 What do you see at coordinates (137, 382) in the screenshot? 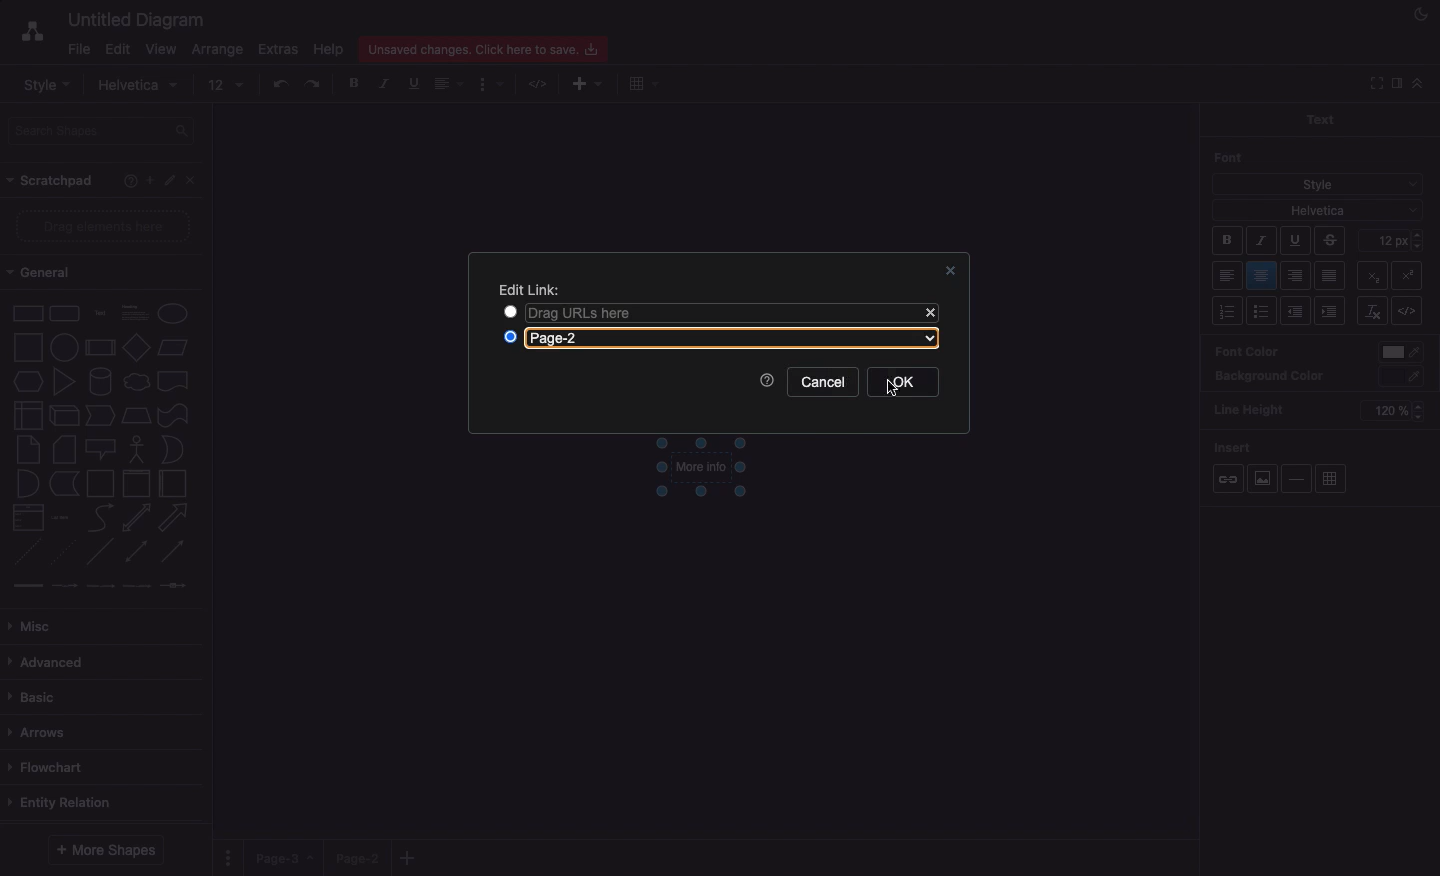
I see `cloud` at bounding box center [137, 382].